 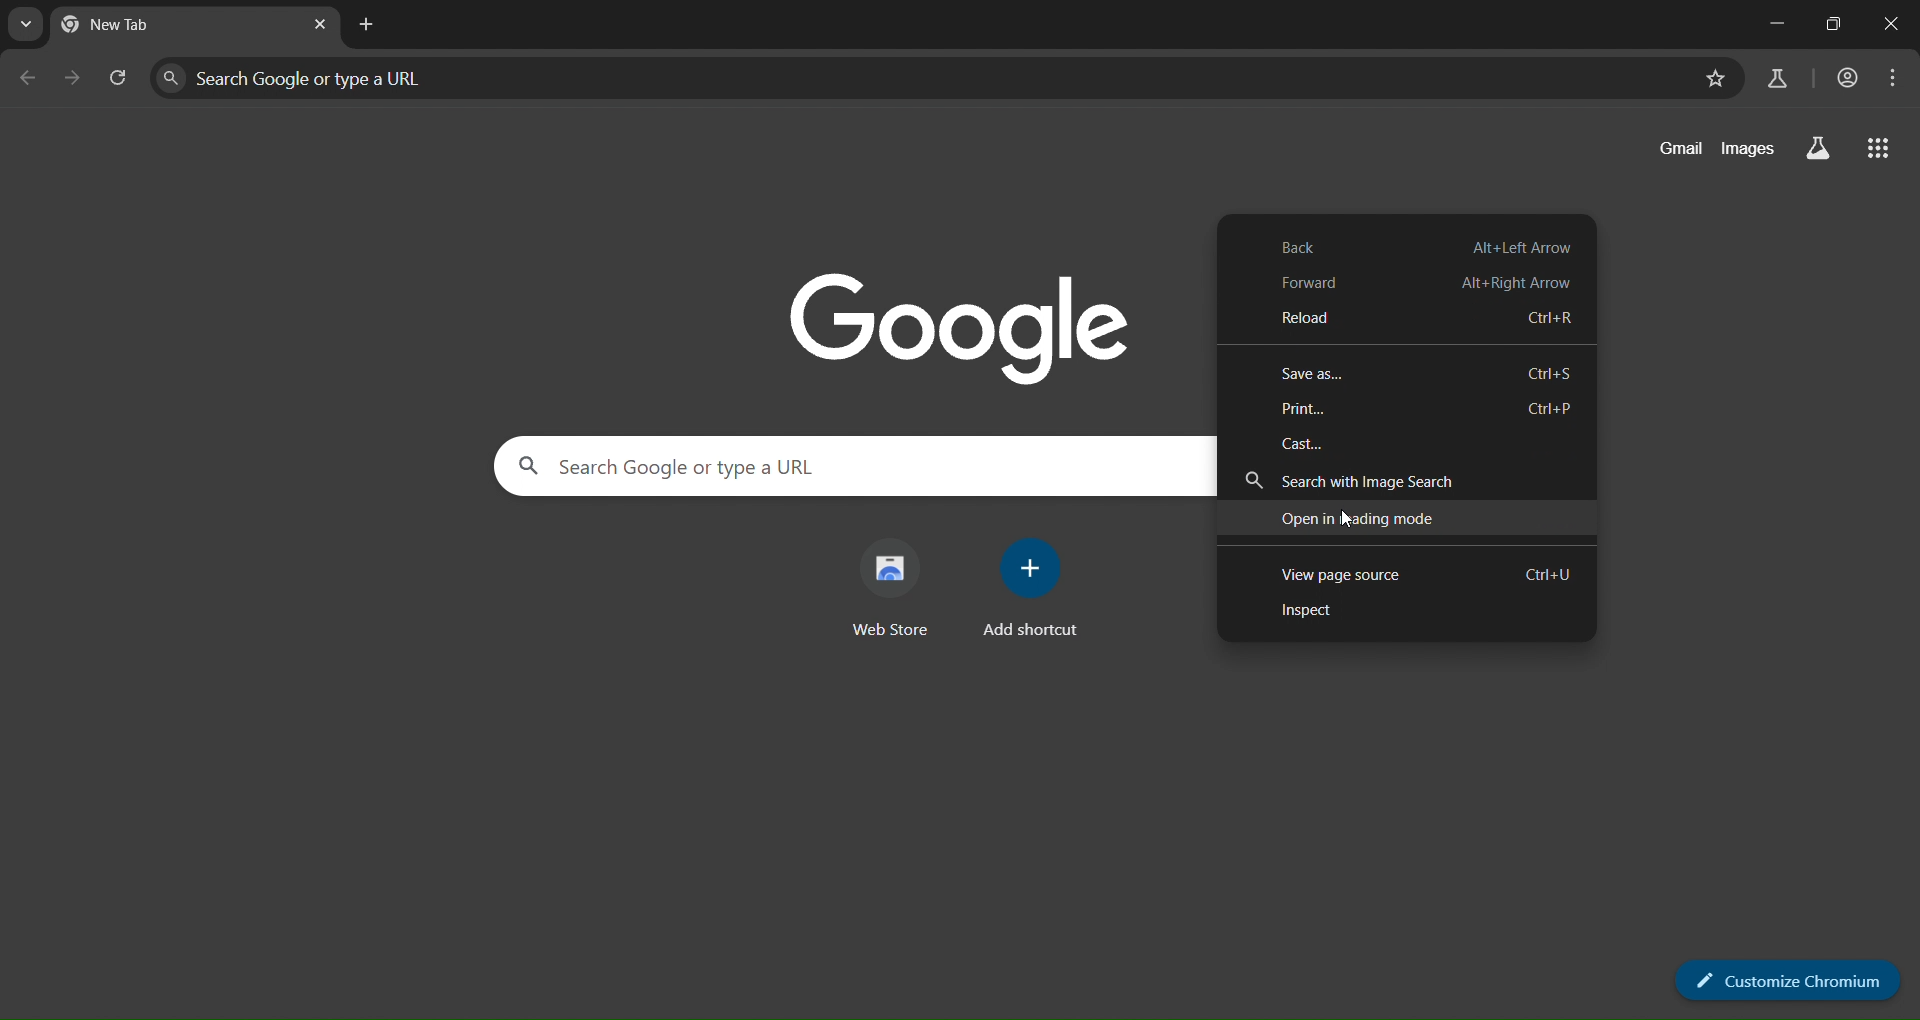 What do you see at coordinates (1714, 79) in the screenshot?
I see `bookmark page` at bounding box center [1714, 79].